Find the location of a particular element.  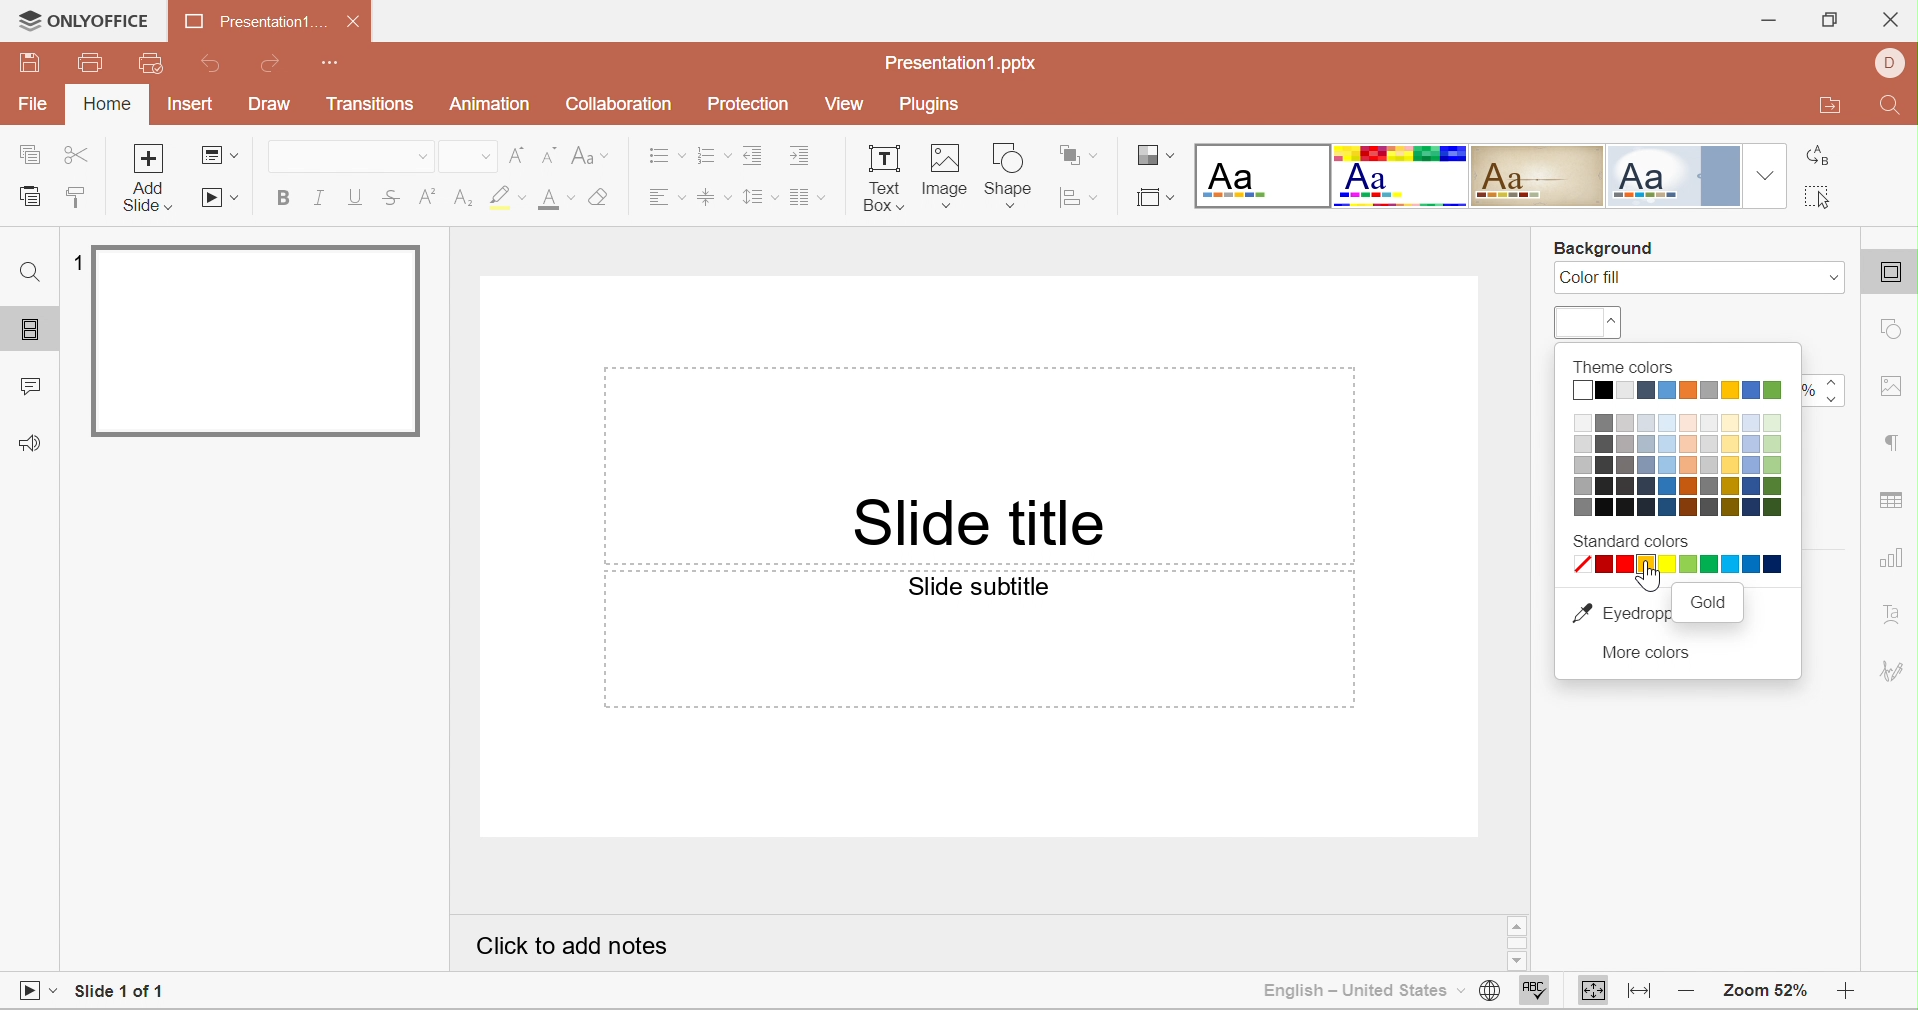

Eyedropper is located at coordinates (1618, 615).